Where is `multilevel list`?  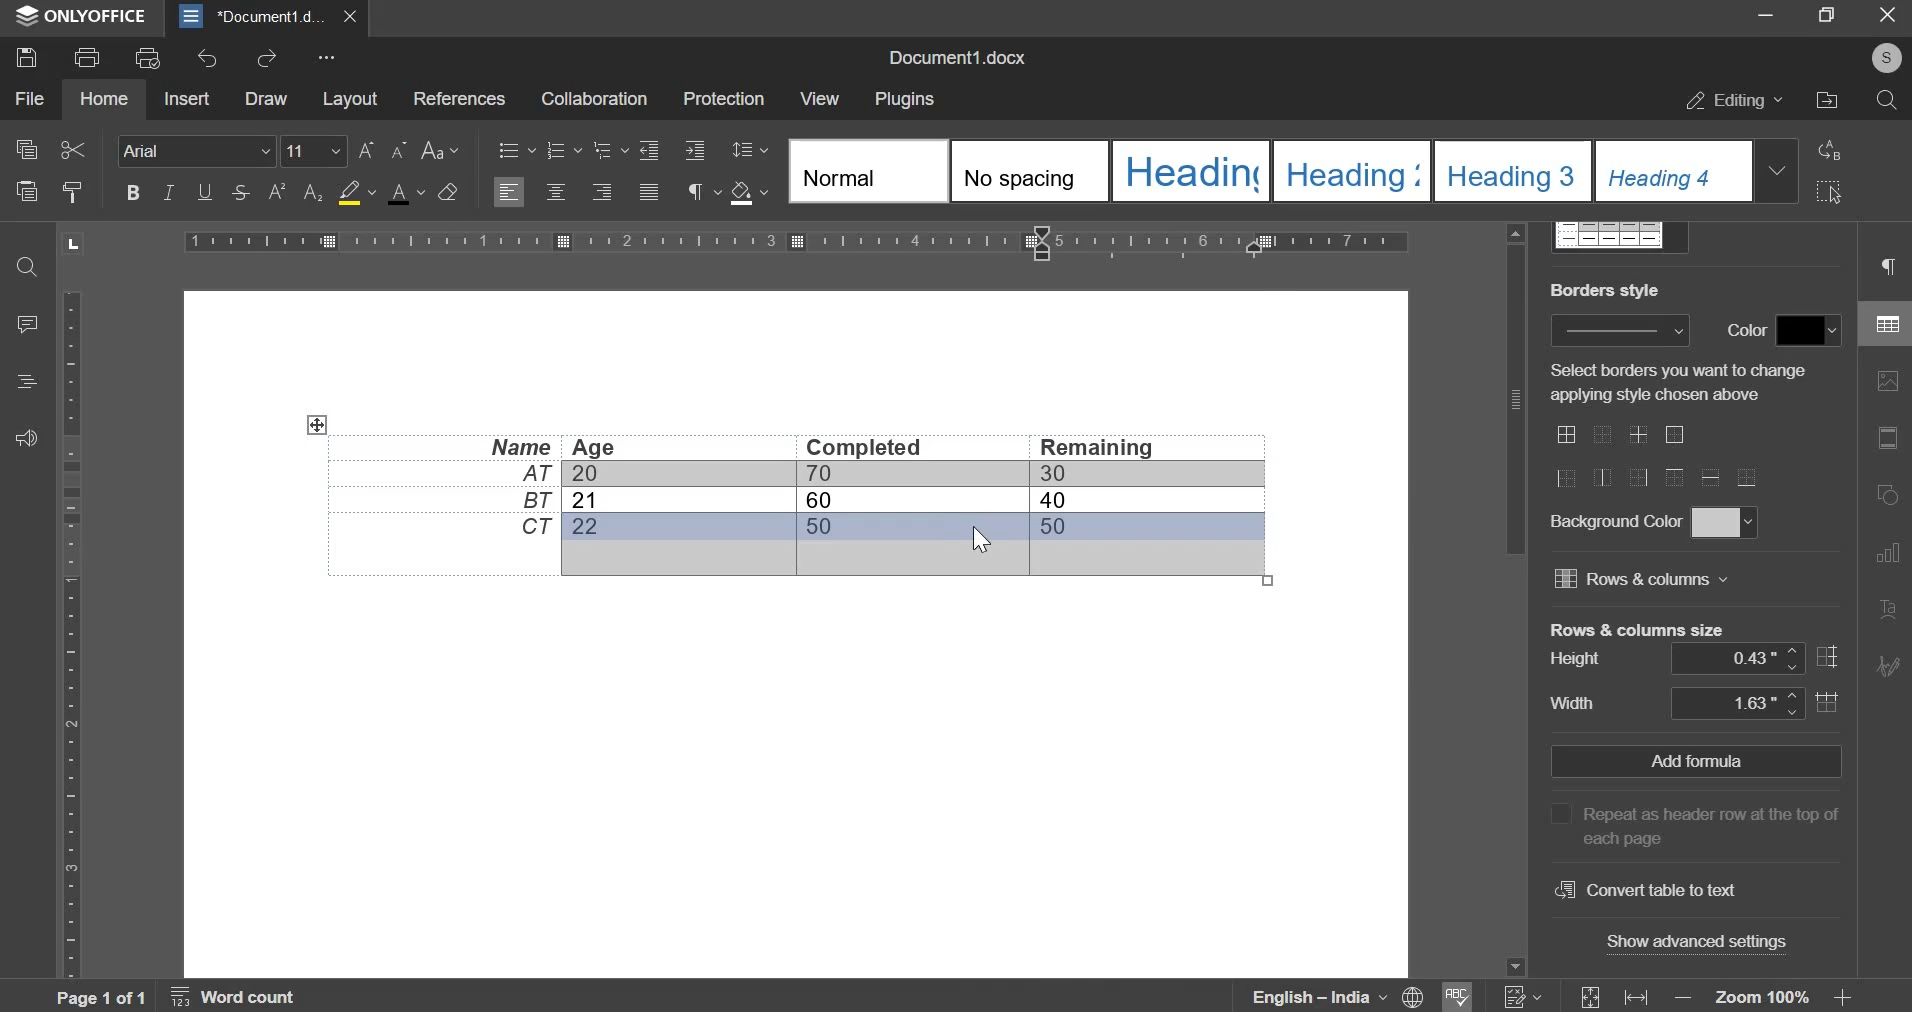 multilevel list is located at coordinates (608, 150).